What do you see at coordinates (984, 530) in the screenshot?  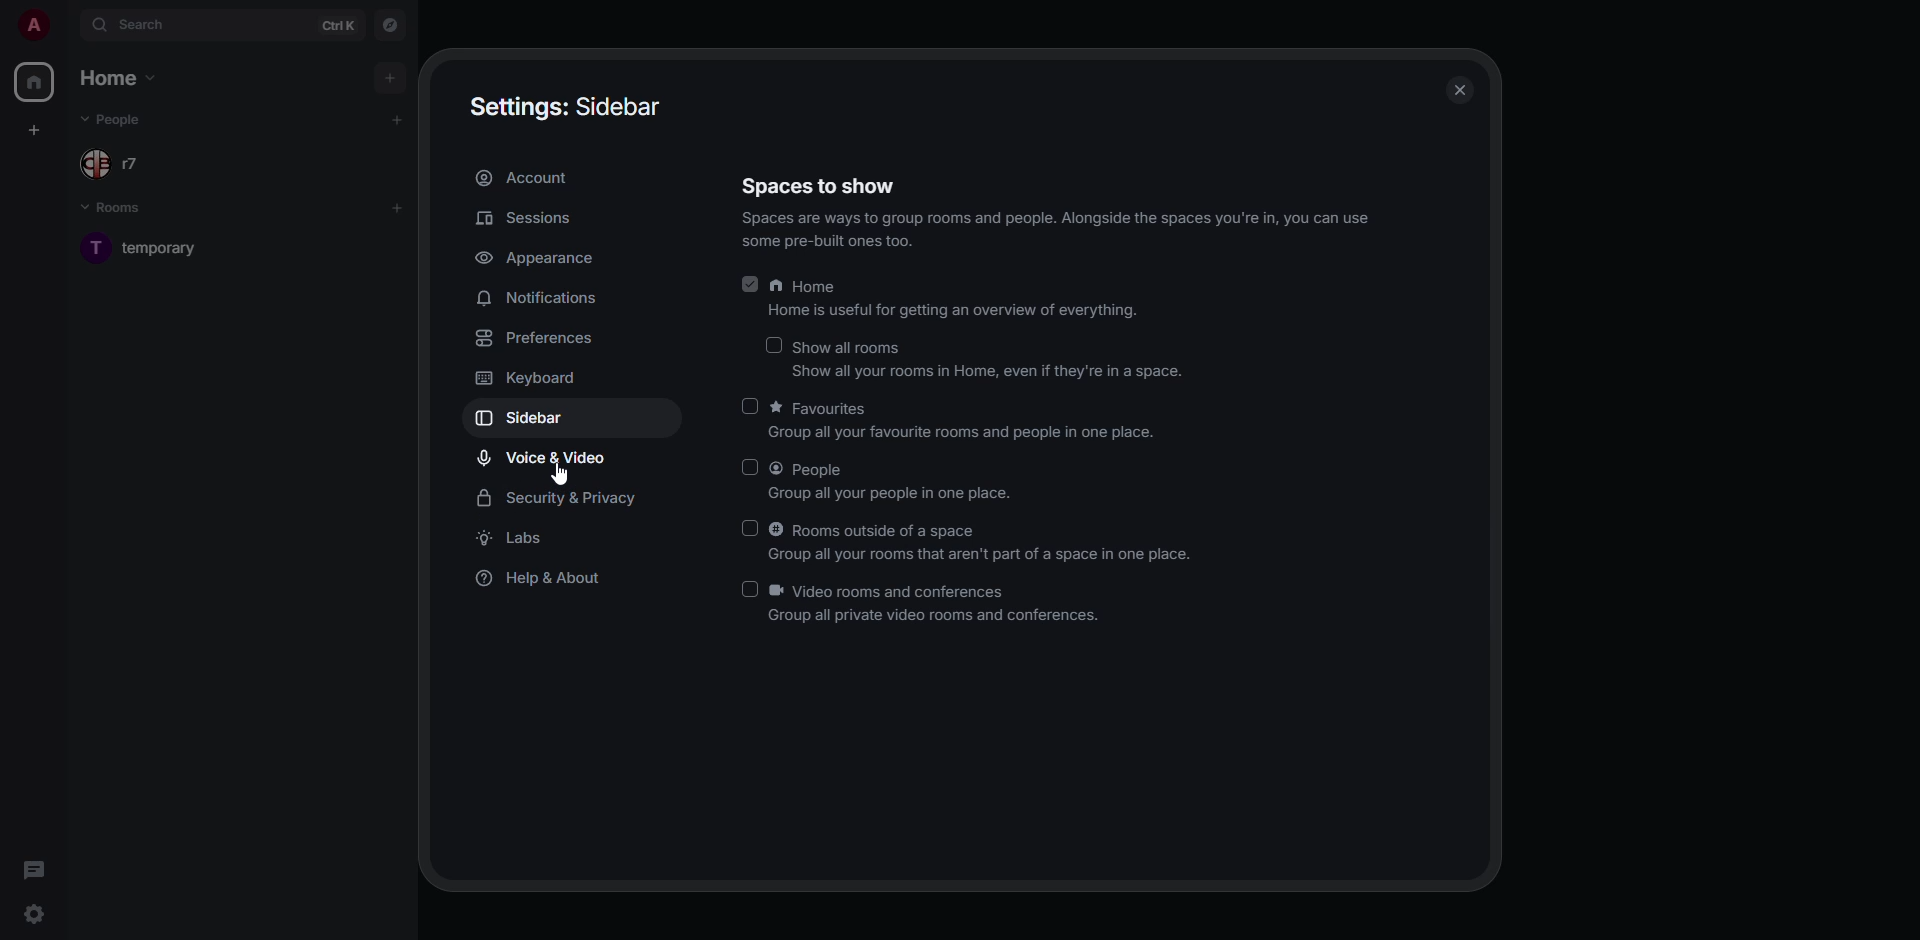 I see `rooms outside of a space` at bounding box center [984, 530].